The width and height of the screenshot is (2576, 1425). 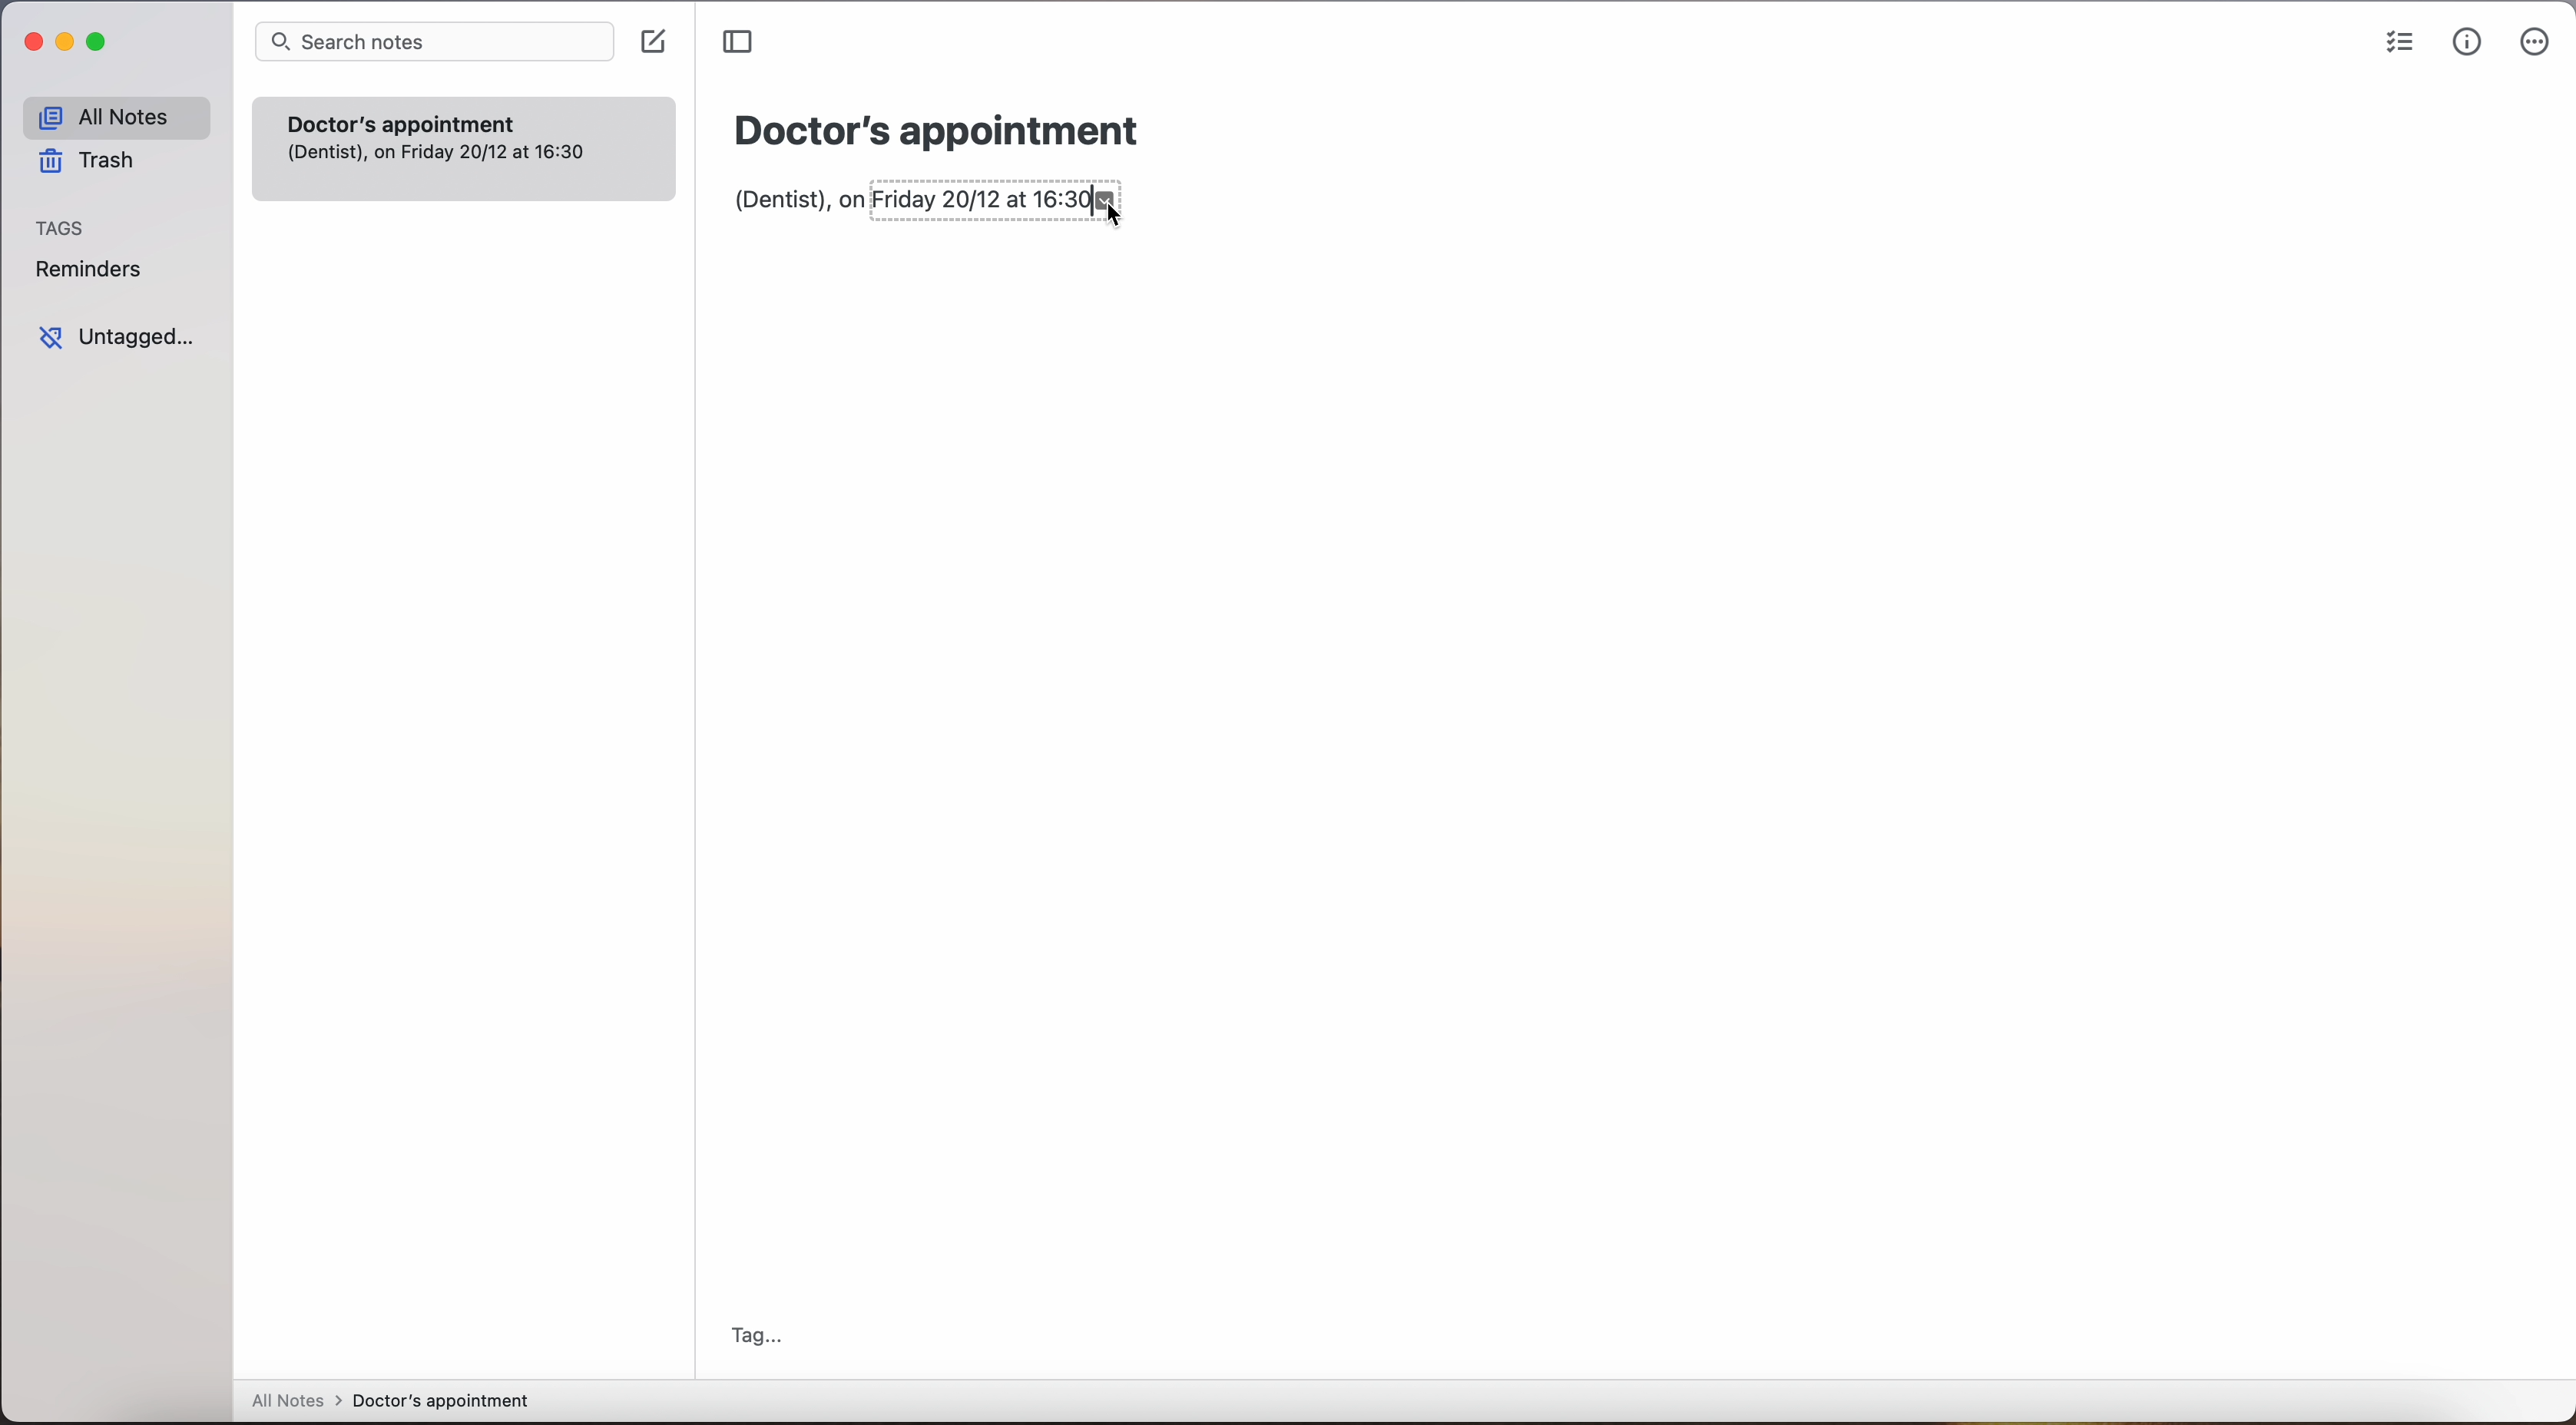 What do you see at coordinates (652, 42) in the screenshot?
I see `create note` at bounding box center [652, 42].